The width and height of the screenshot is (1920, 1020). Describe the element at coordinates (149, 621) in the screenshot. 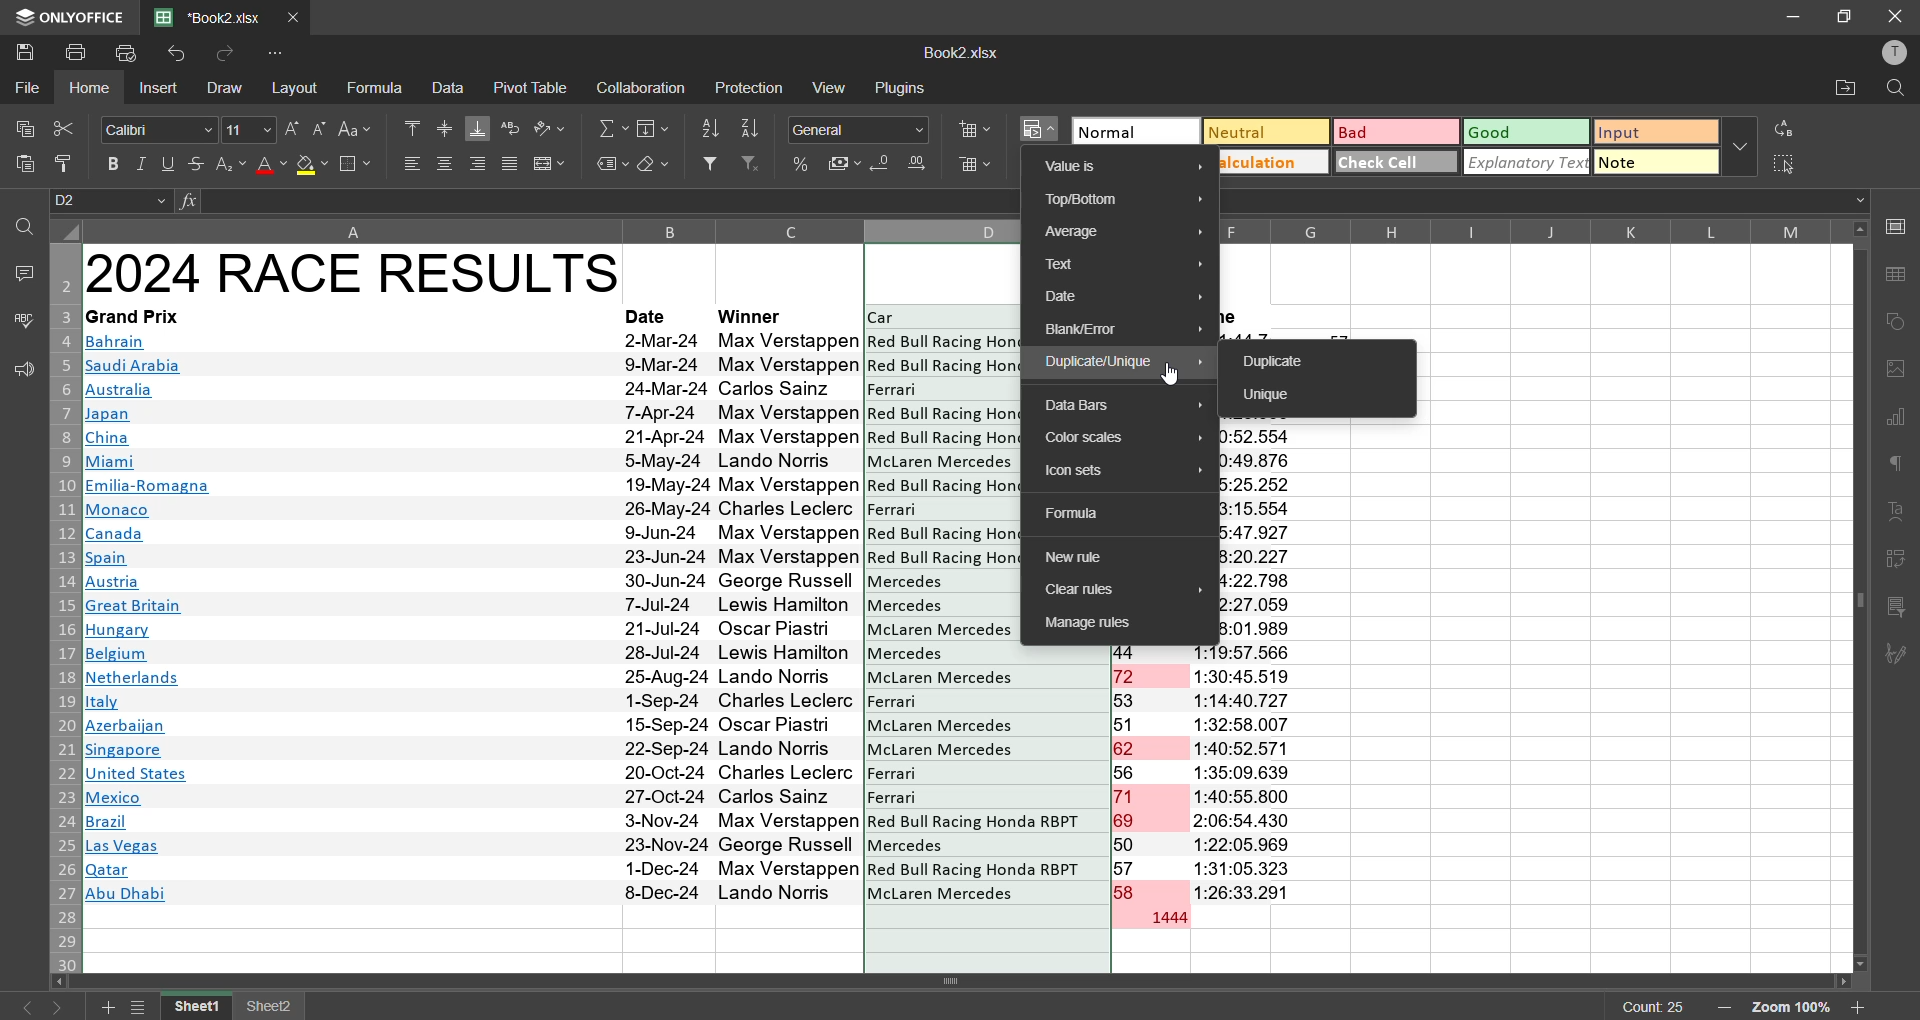

I see `Country` at that location.